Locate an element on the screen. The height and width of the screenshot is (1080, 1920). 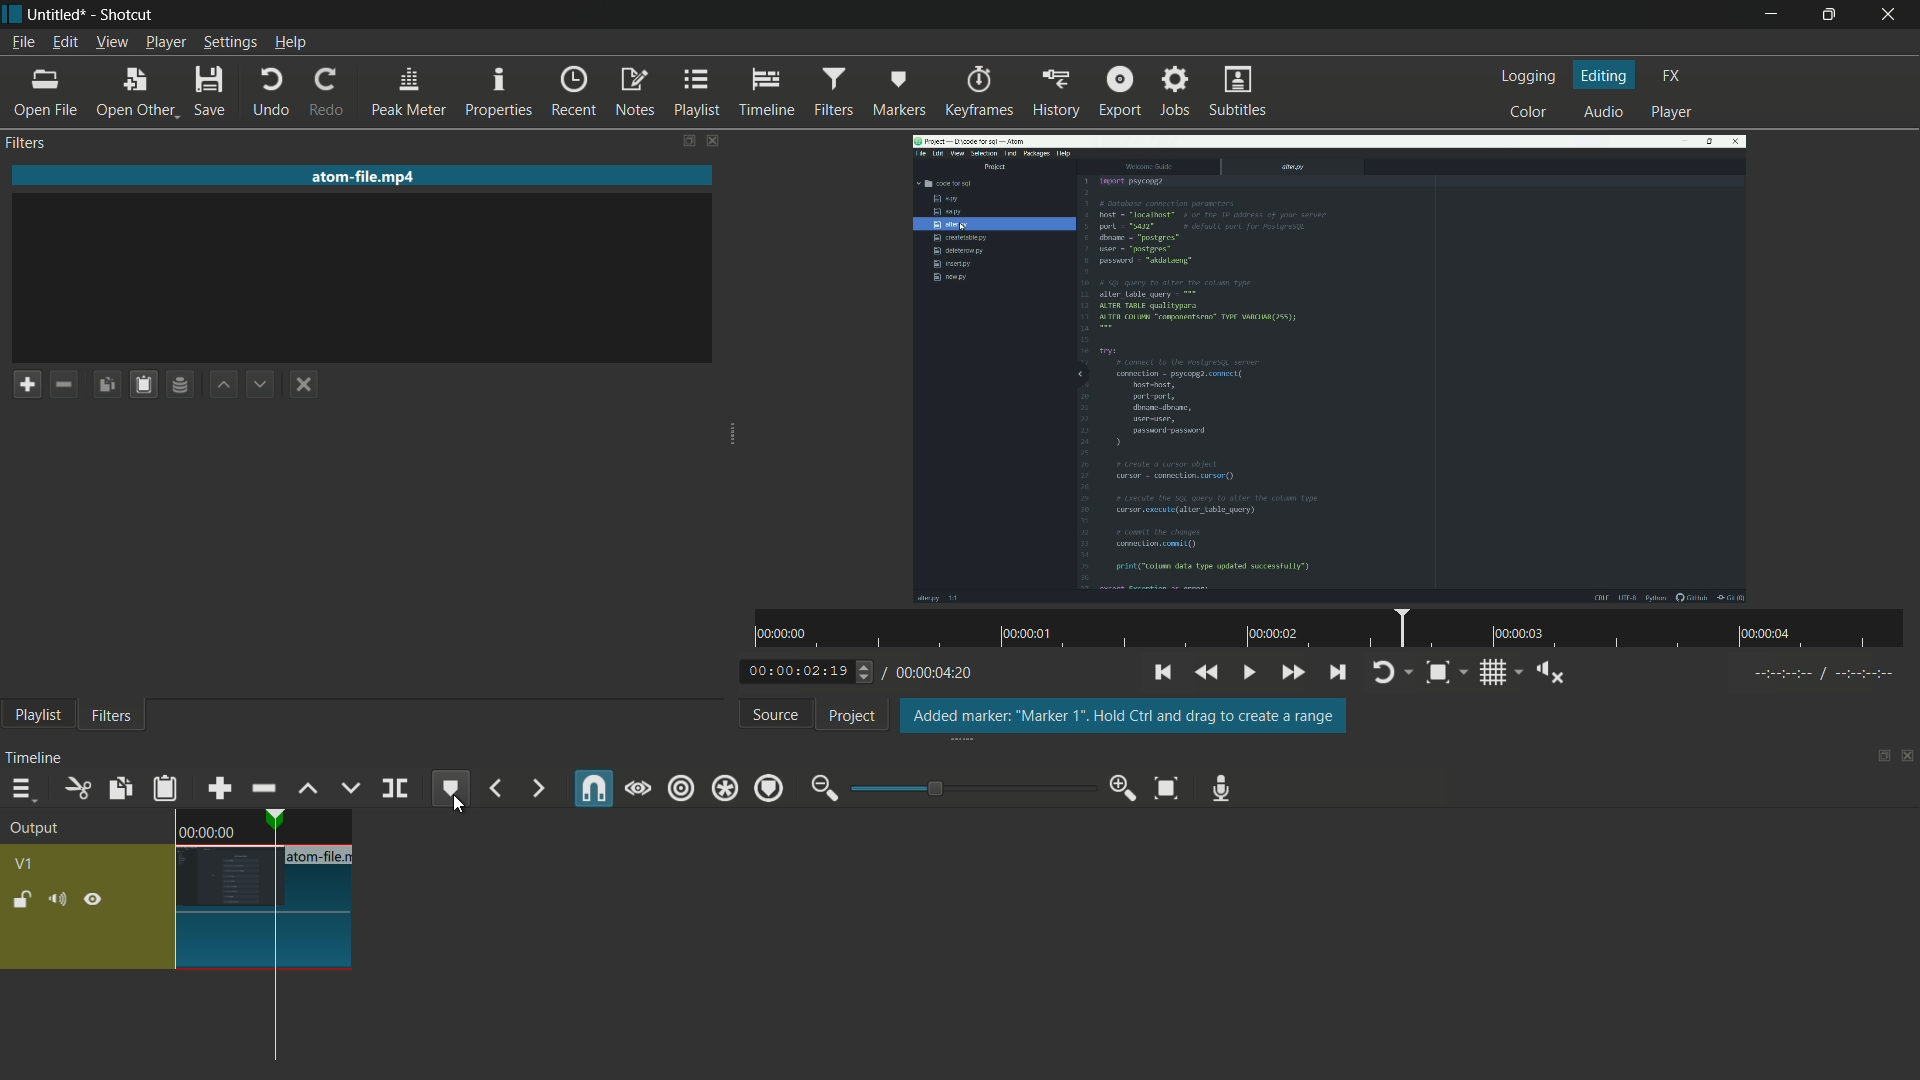
settings menu is located at coordinates (227, 43).